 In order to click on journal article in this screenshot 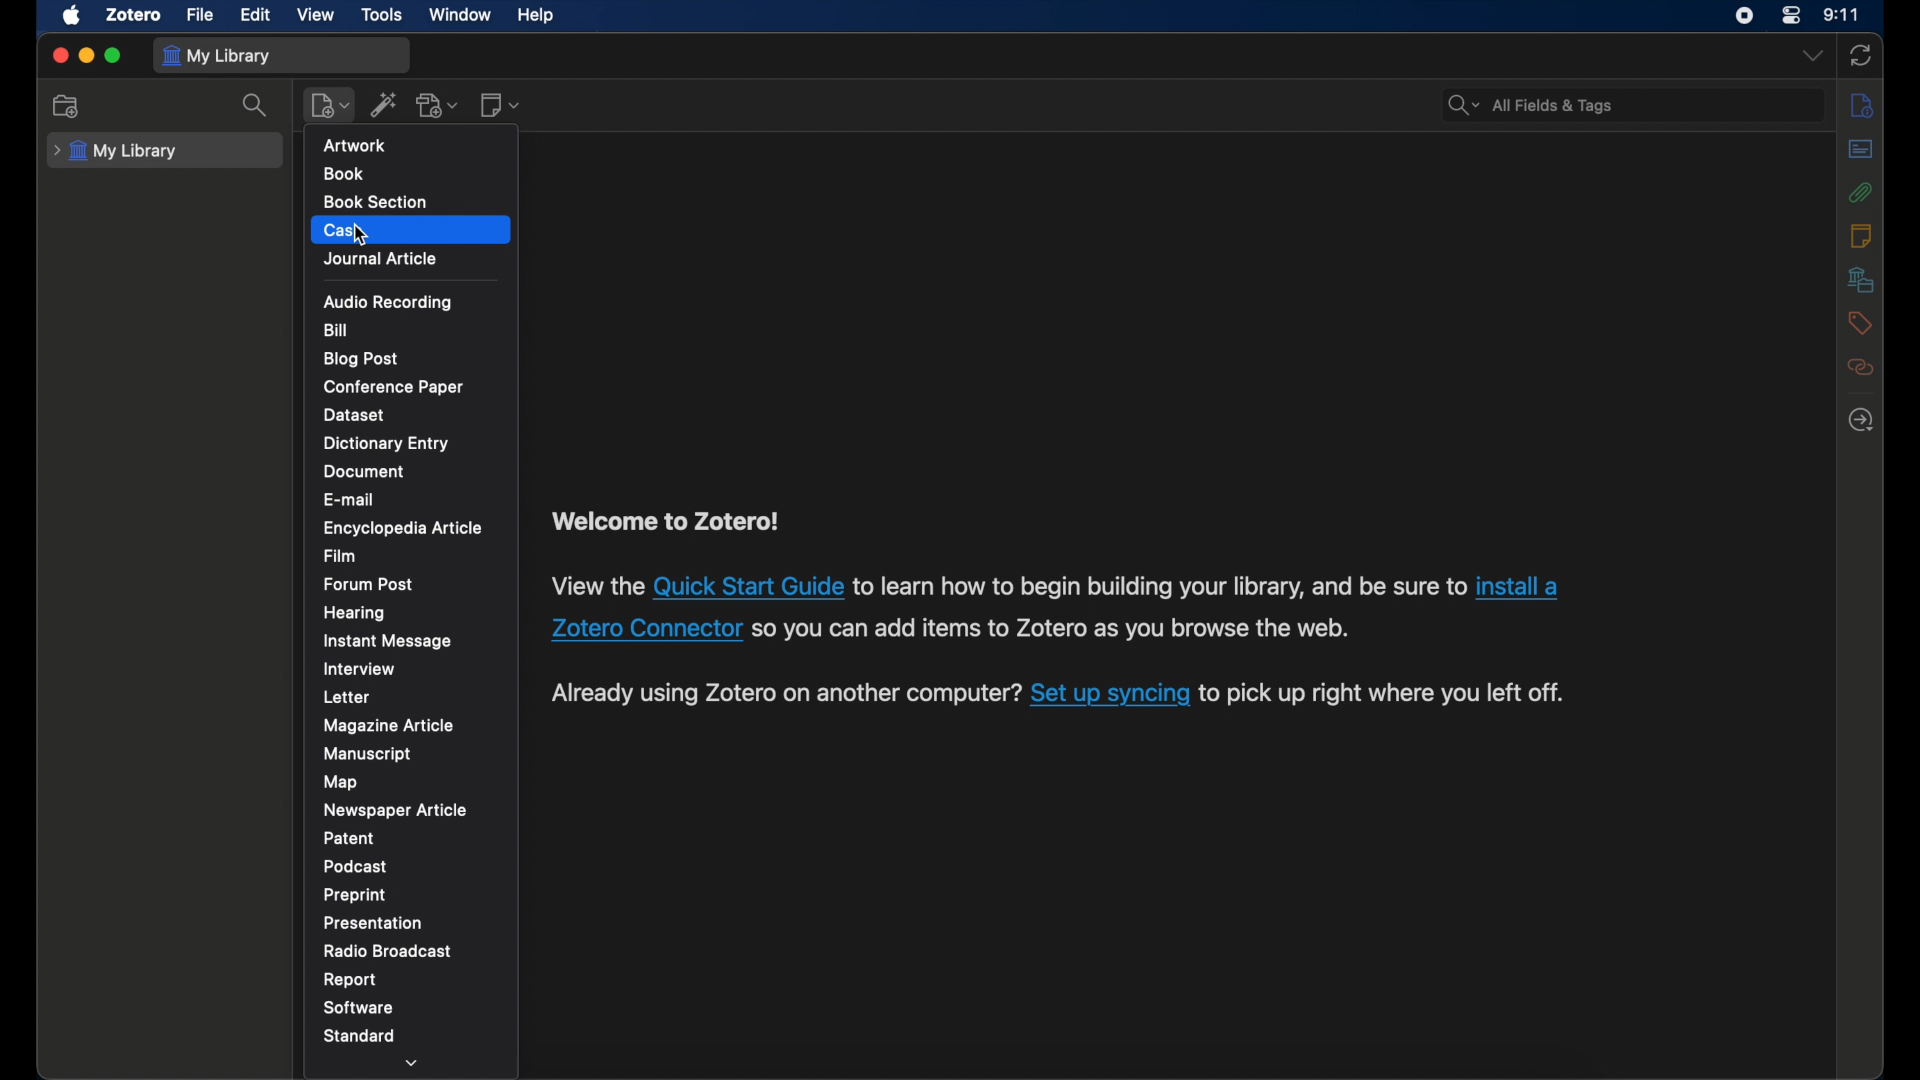, I will do `click(380, 258)`.